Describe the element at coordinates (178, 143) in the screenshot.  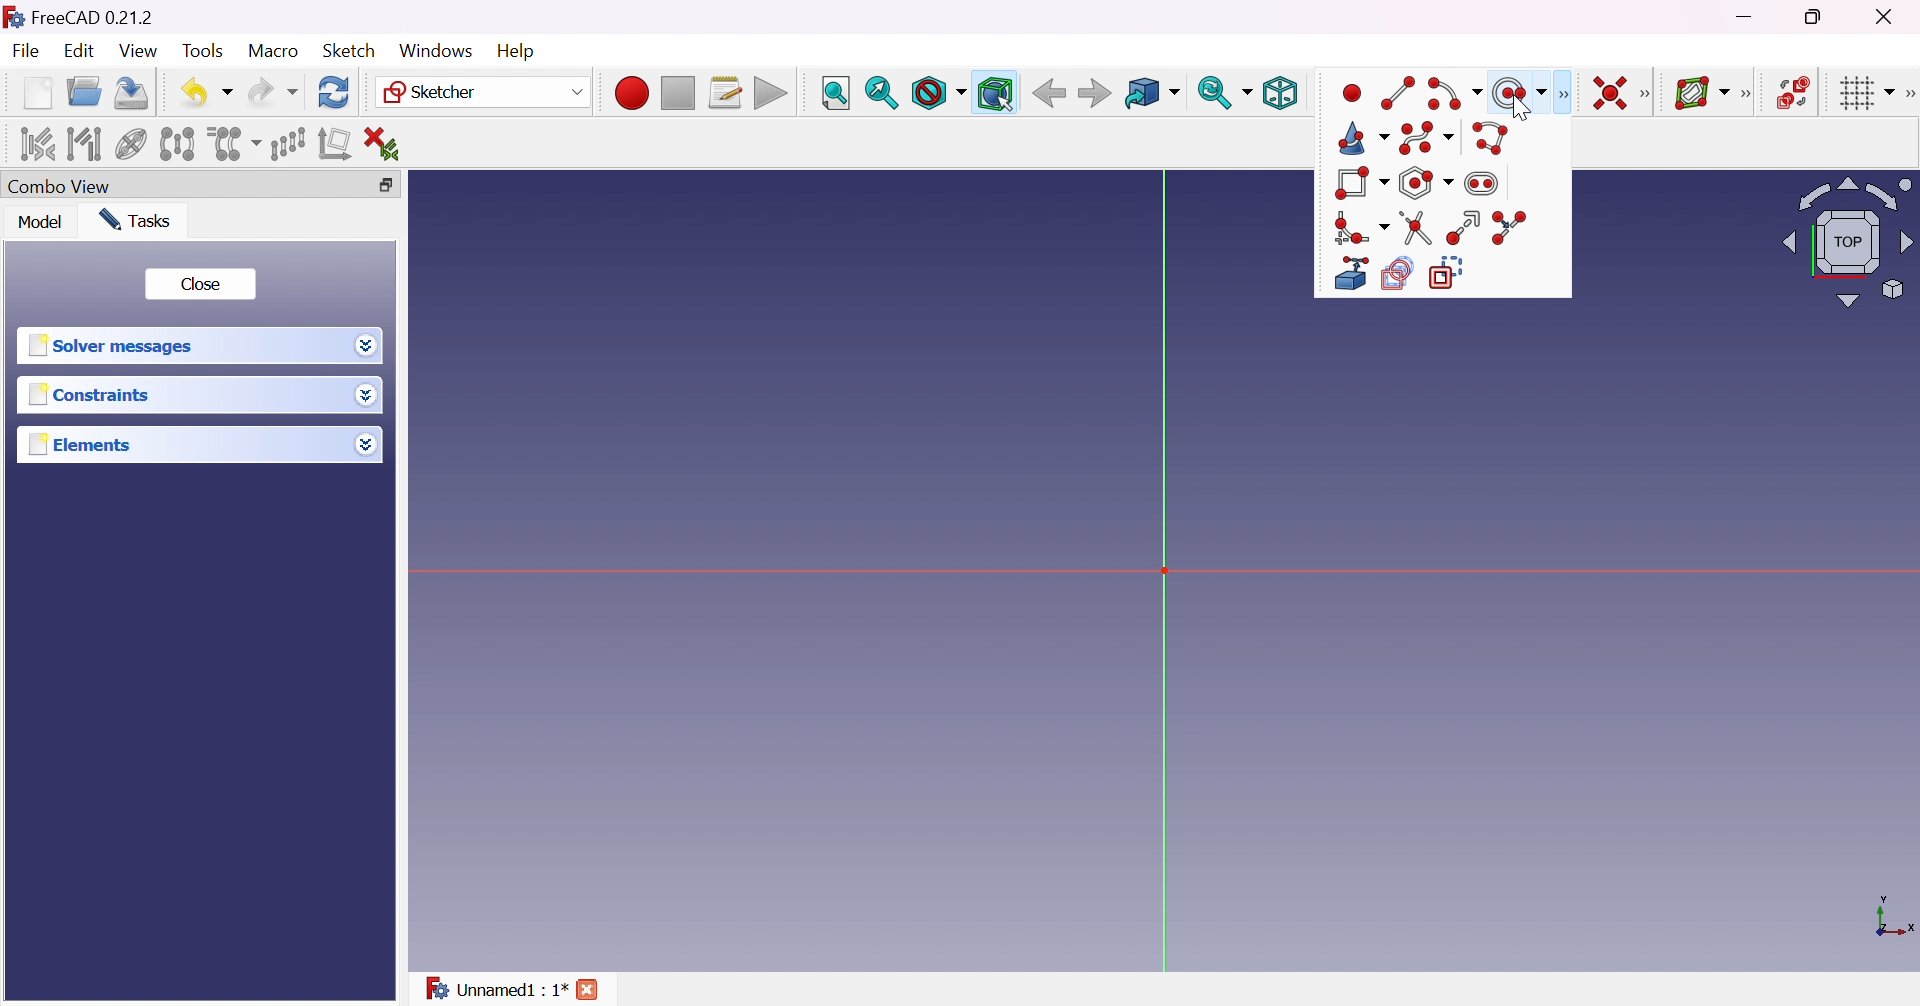
I see `Symmetry` at that location.